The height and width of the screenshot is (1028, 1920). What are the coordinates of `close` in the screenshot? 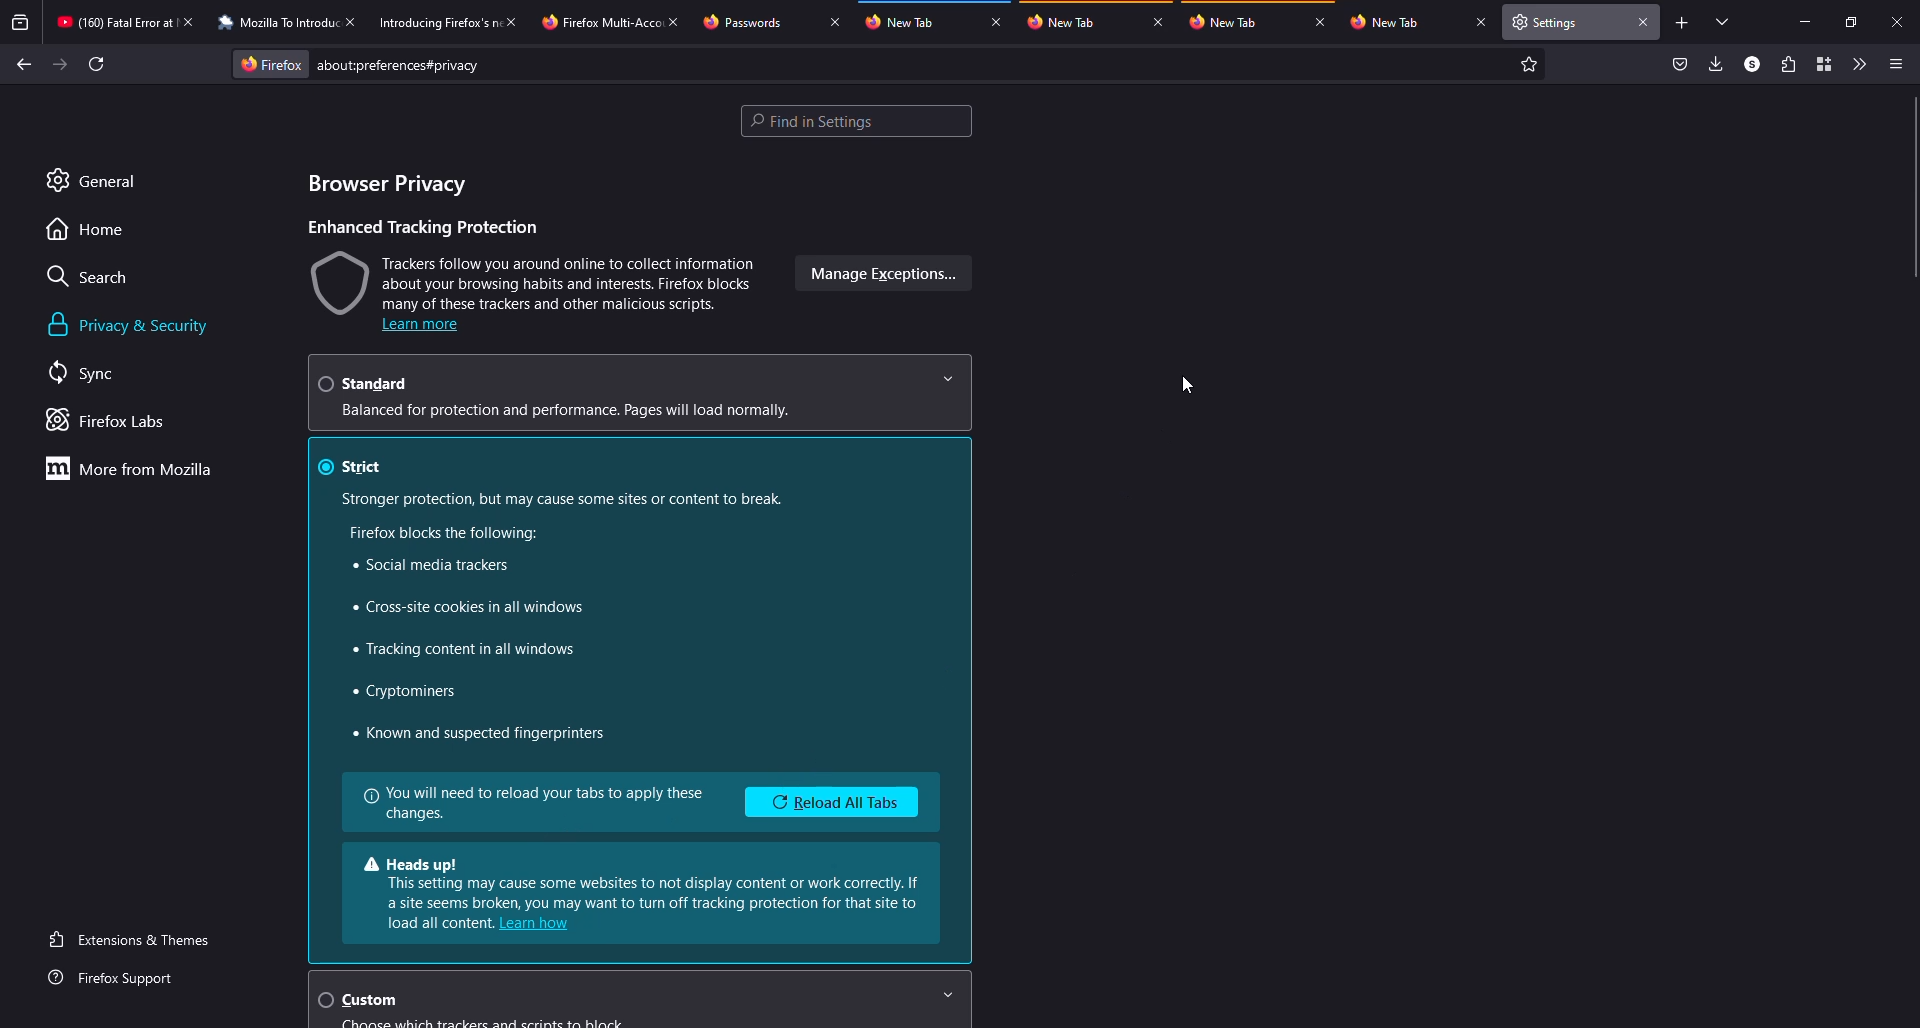 It's located at (832, 21).